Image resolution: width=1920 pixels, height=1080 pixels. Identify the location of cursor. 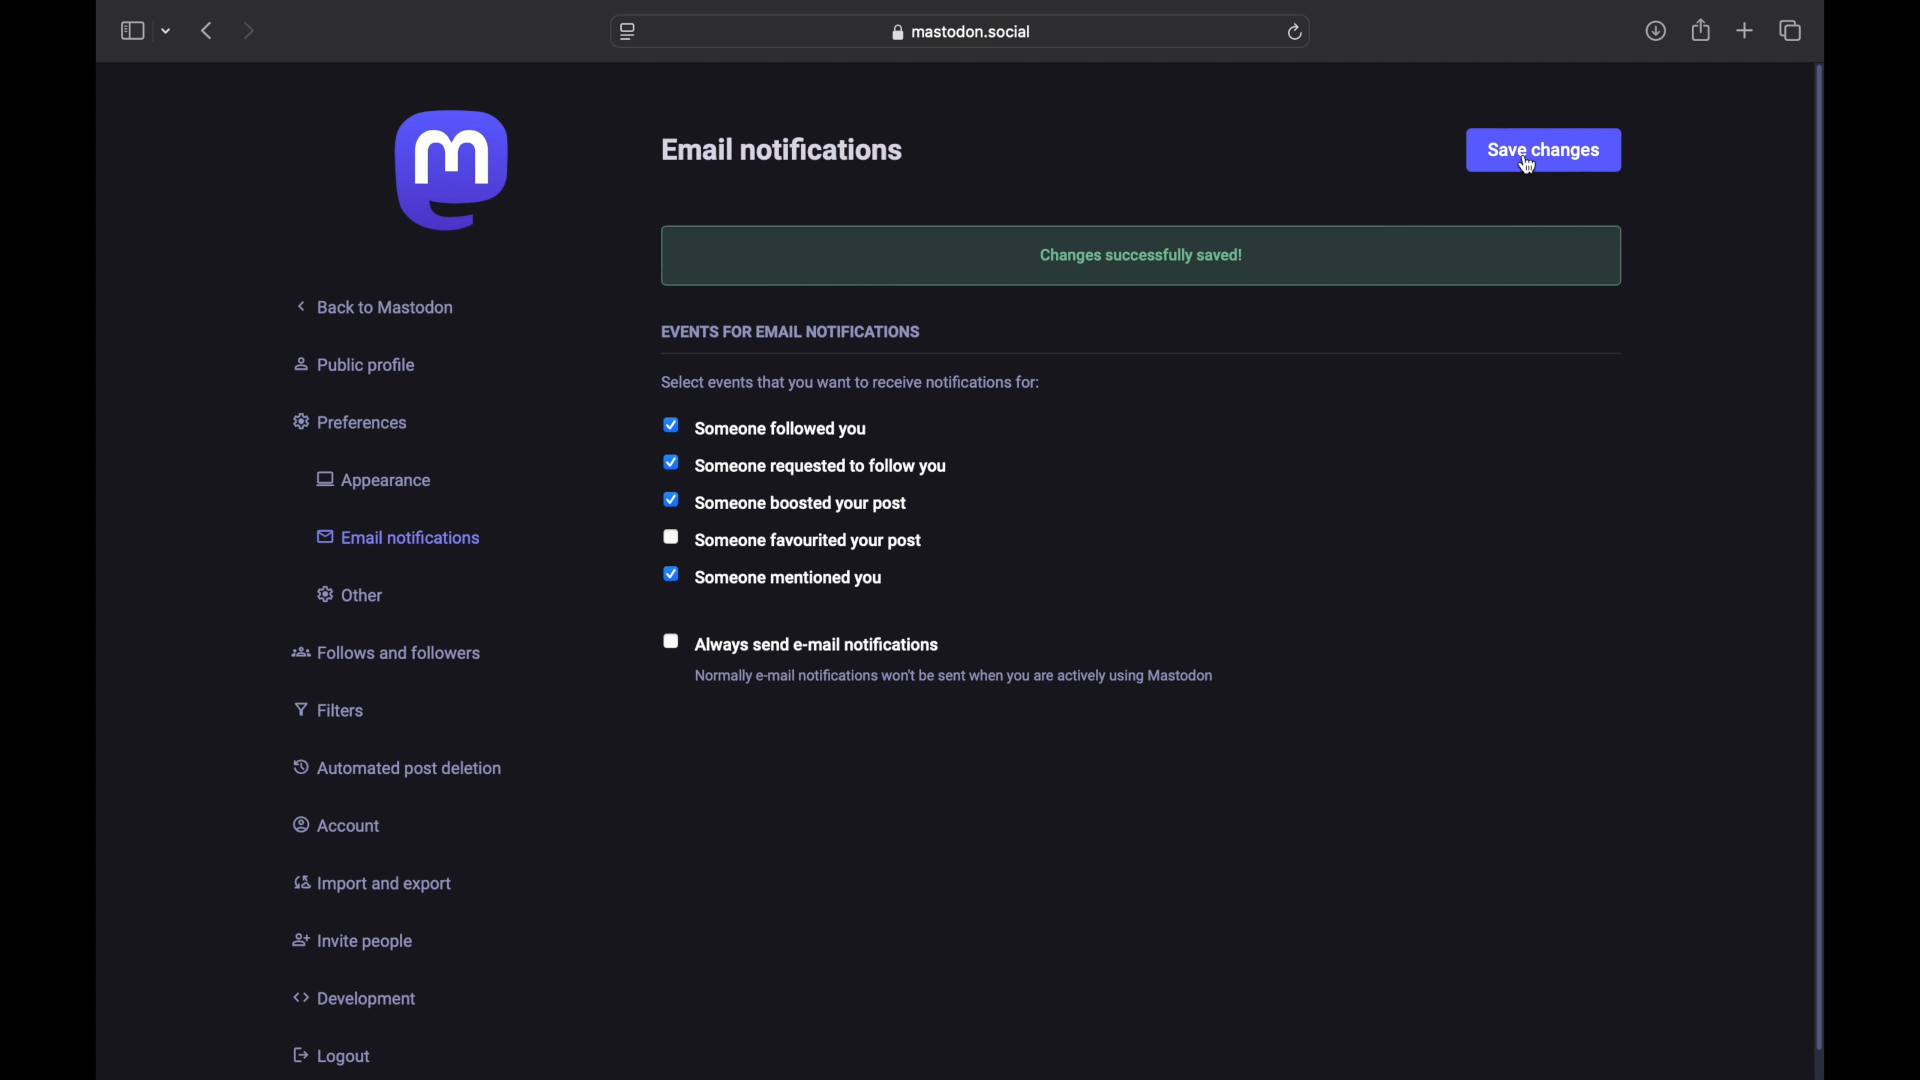
(1529, 167).